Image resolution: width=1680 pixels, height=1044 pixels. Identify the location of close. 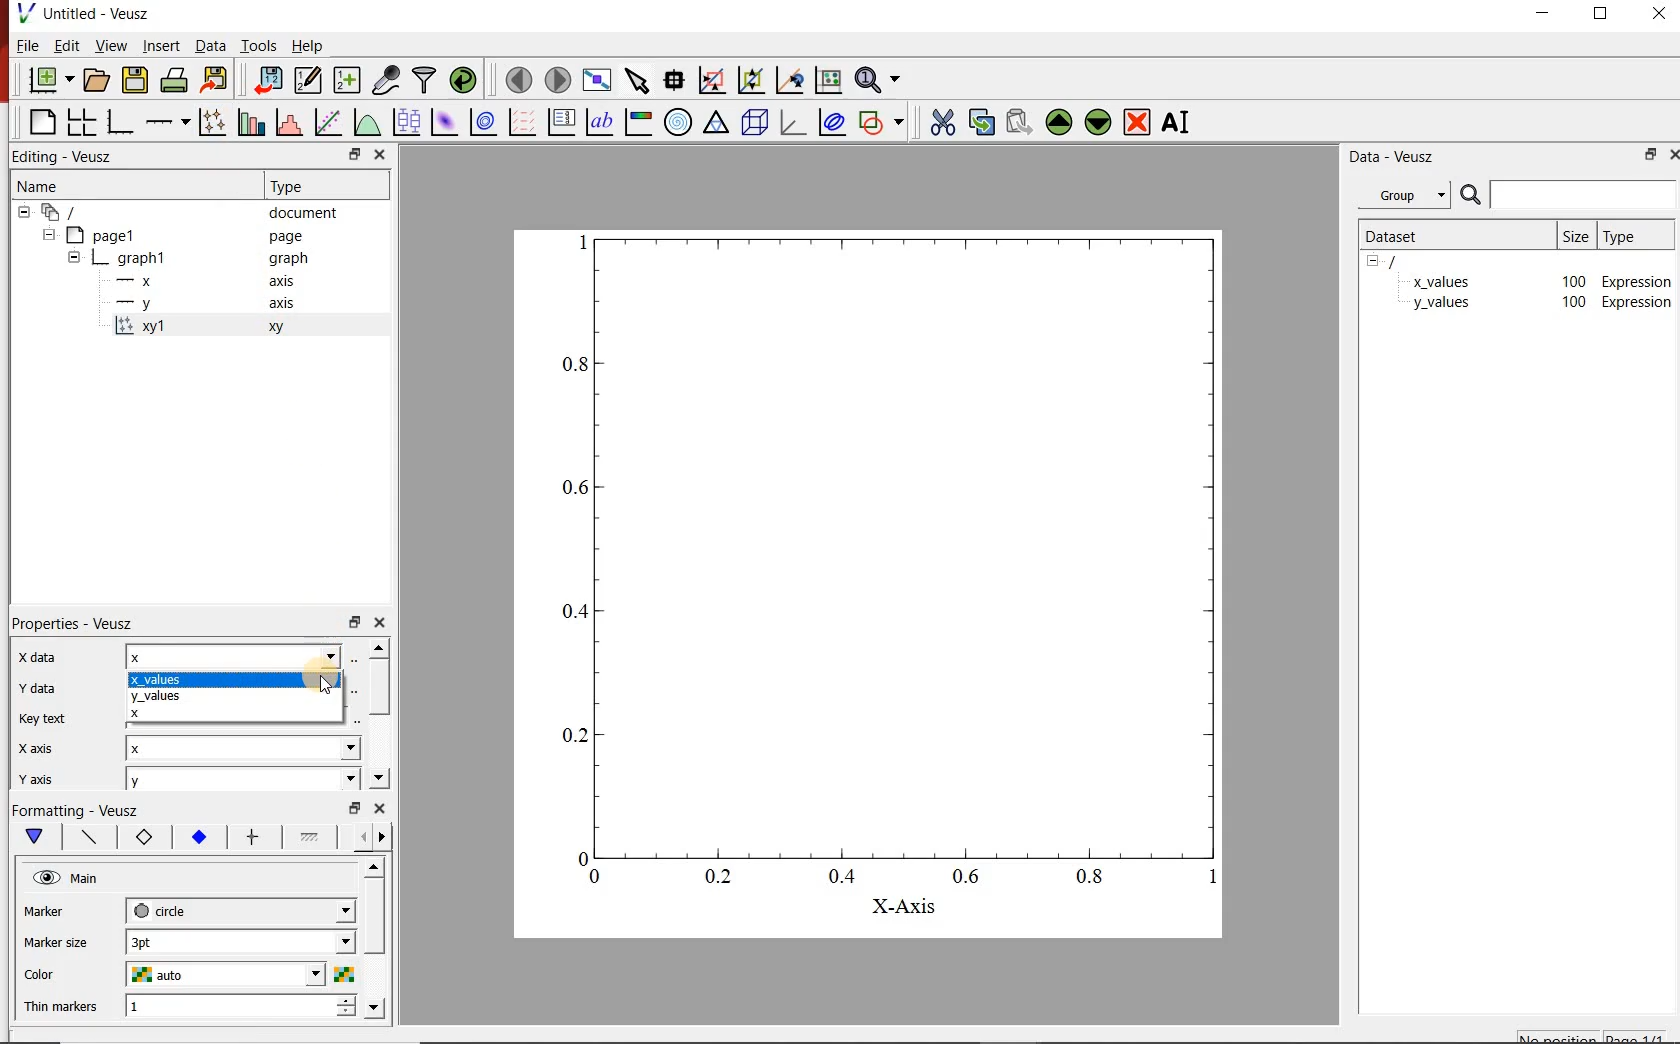
(381, 154).